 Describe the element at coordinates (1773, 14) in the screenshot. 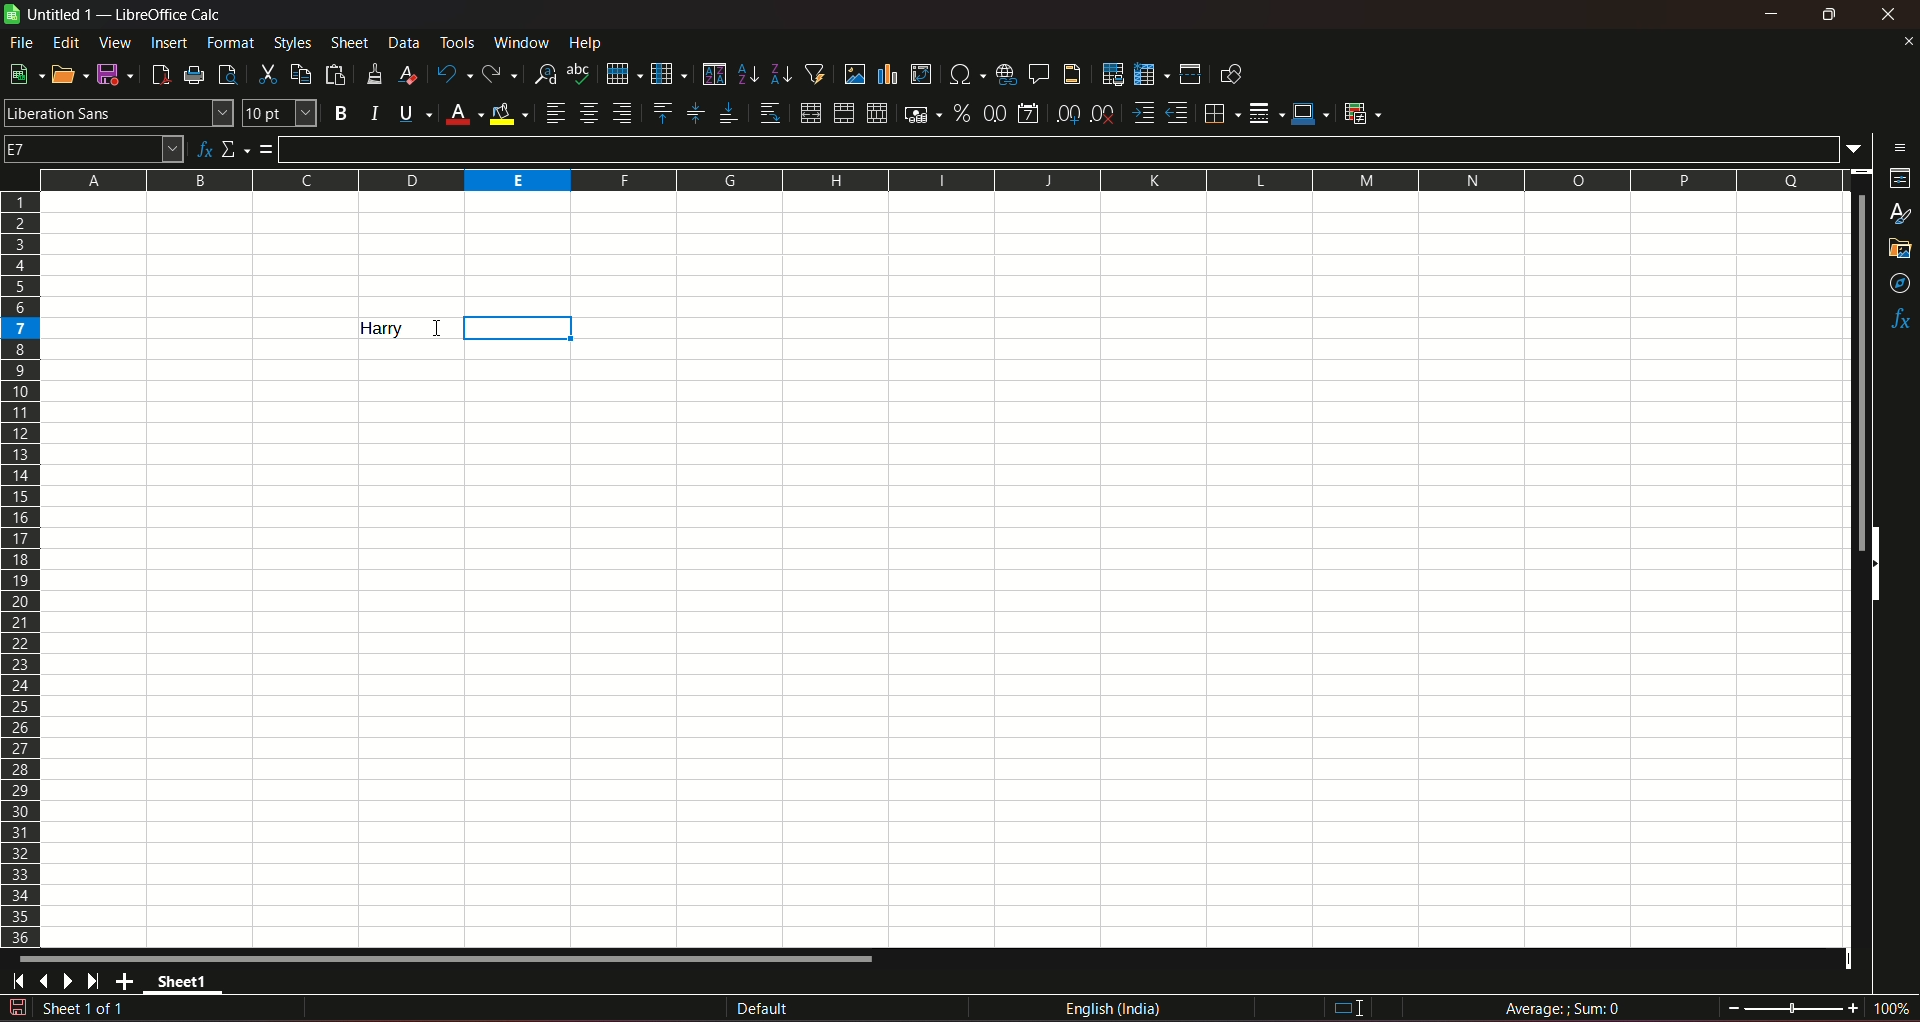

I see `minimize` at that location.